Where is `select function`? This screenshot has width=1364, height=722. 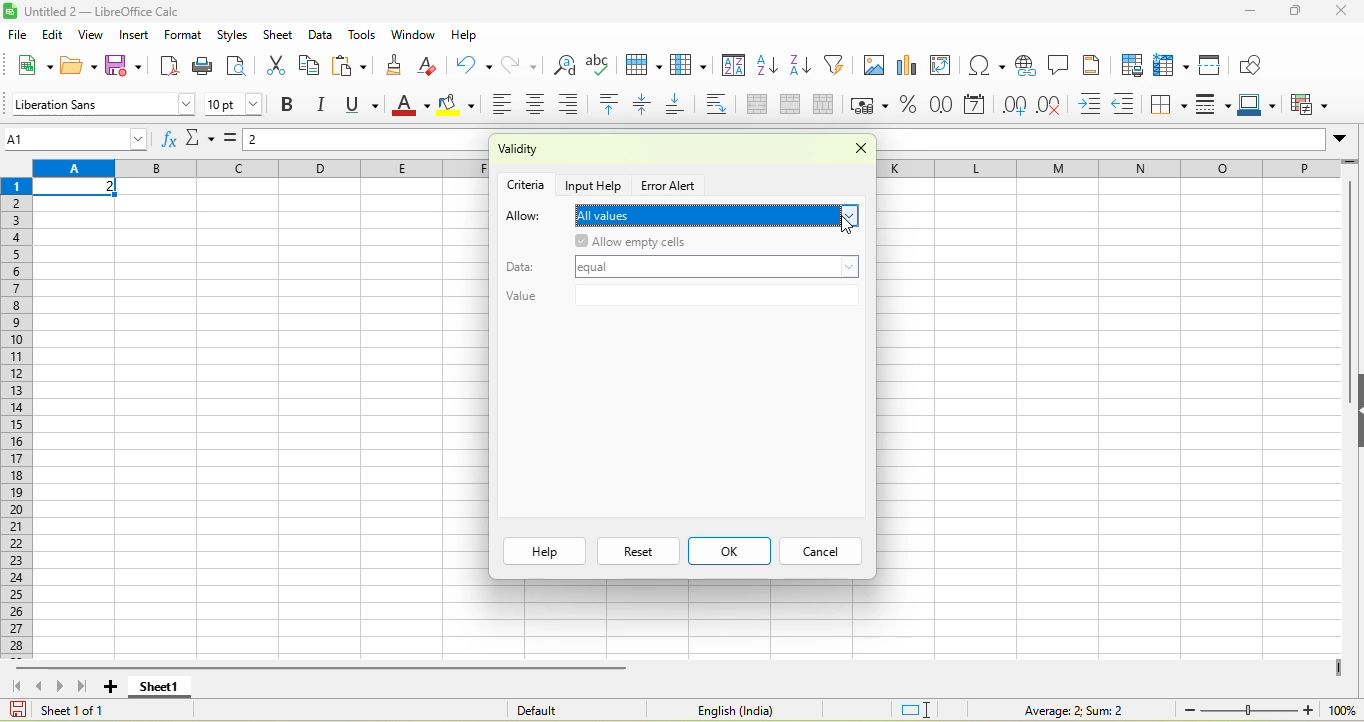
select function is located at coordinates (202, 140).